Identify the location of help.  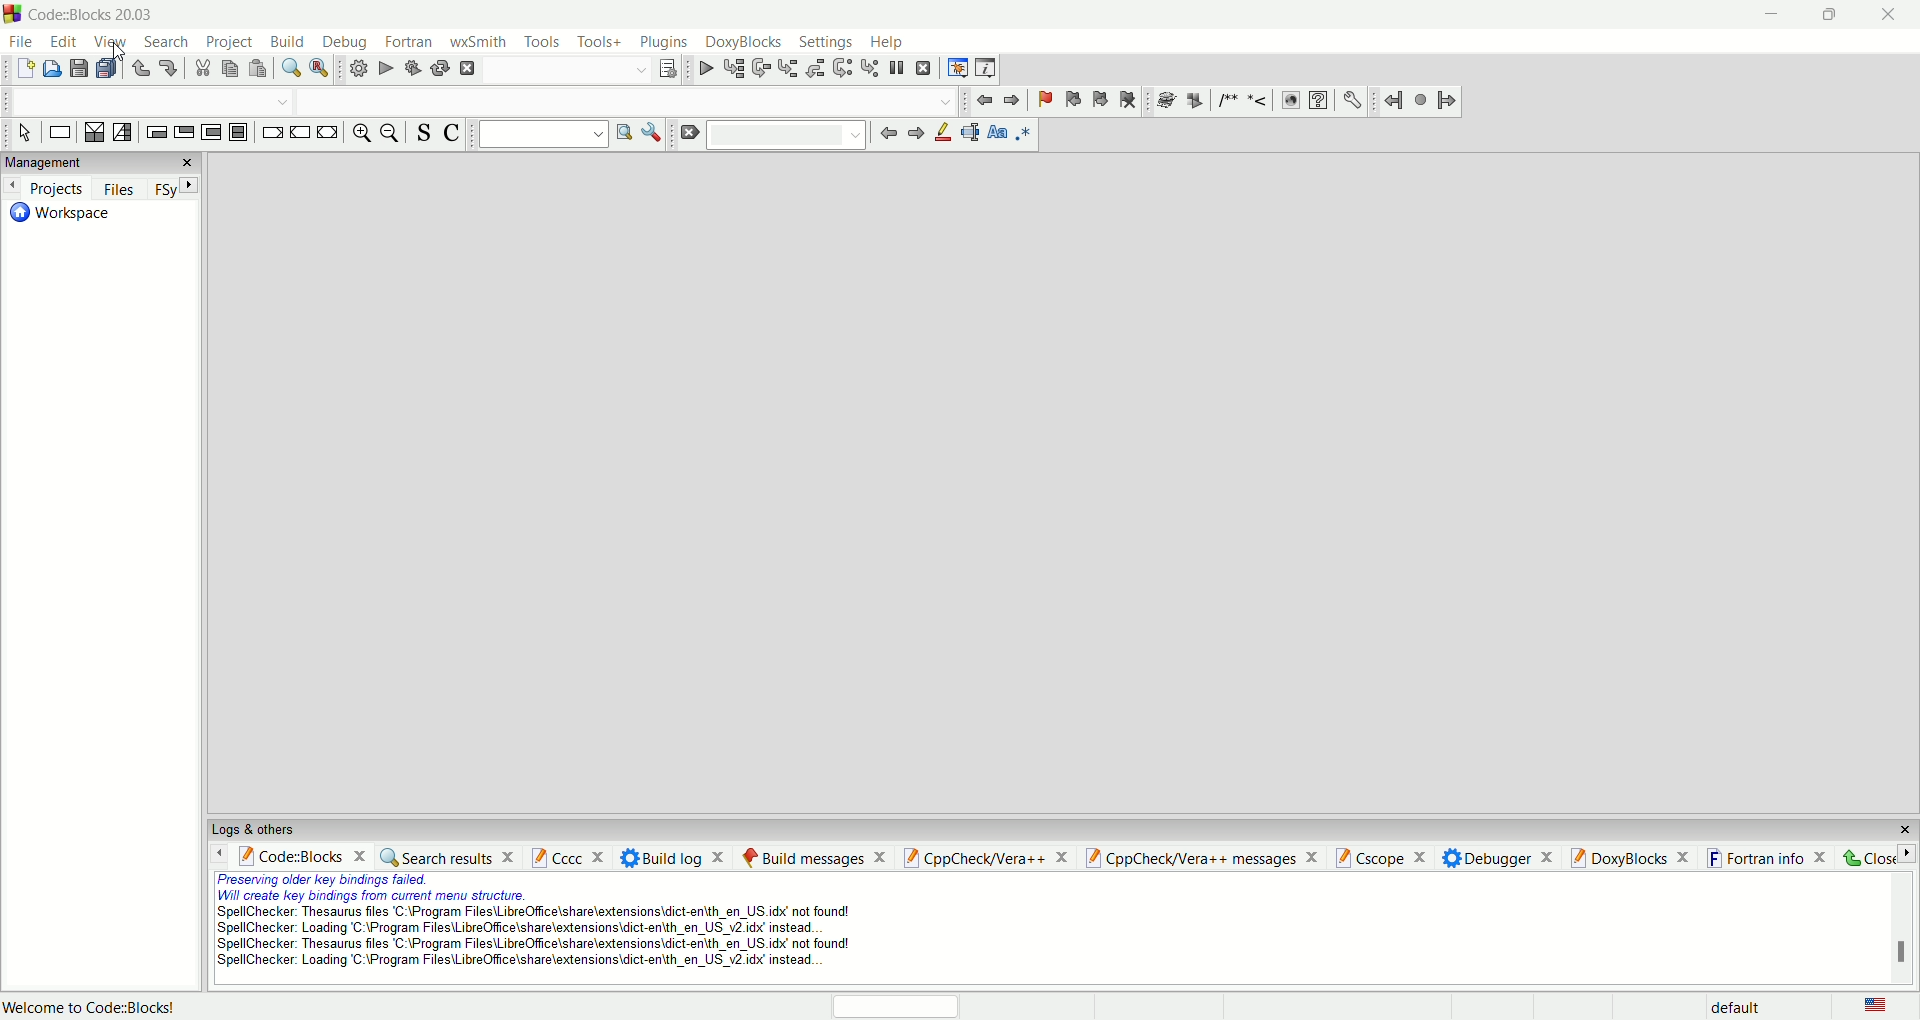
(1319, 101).